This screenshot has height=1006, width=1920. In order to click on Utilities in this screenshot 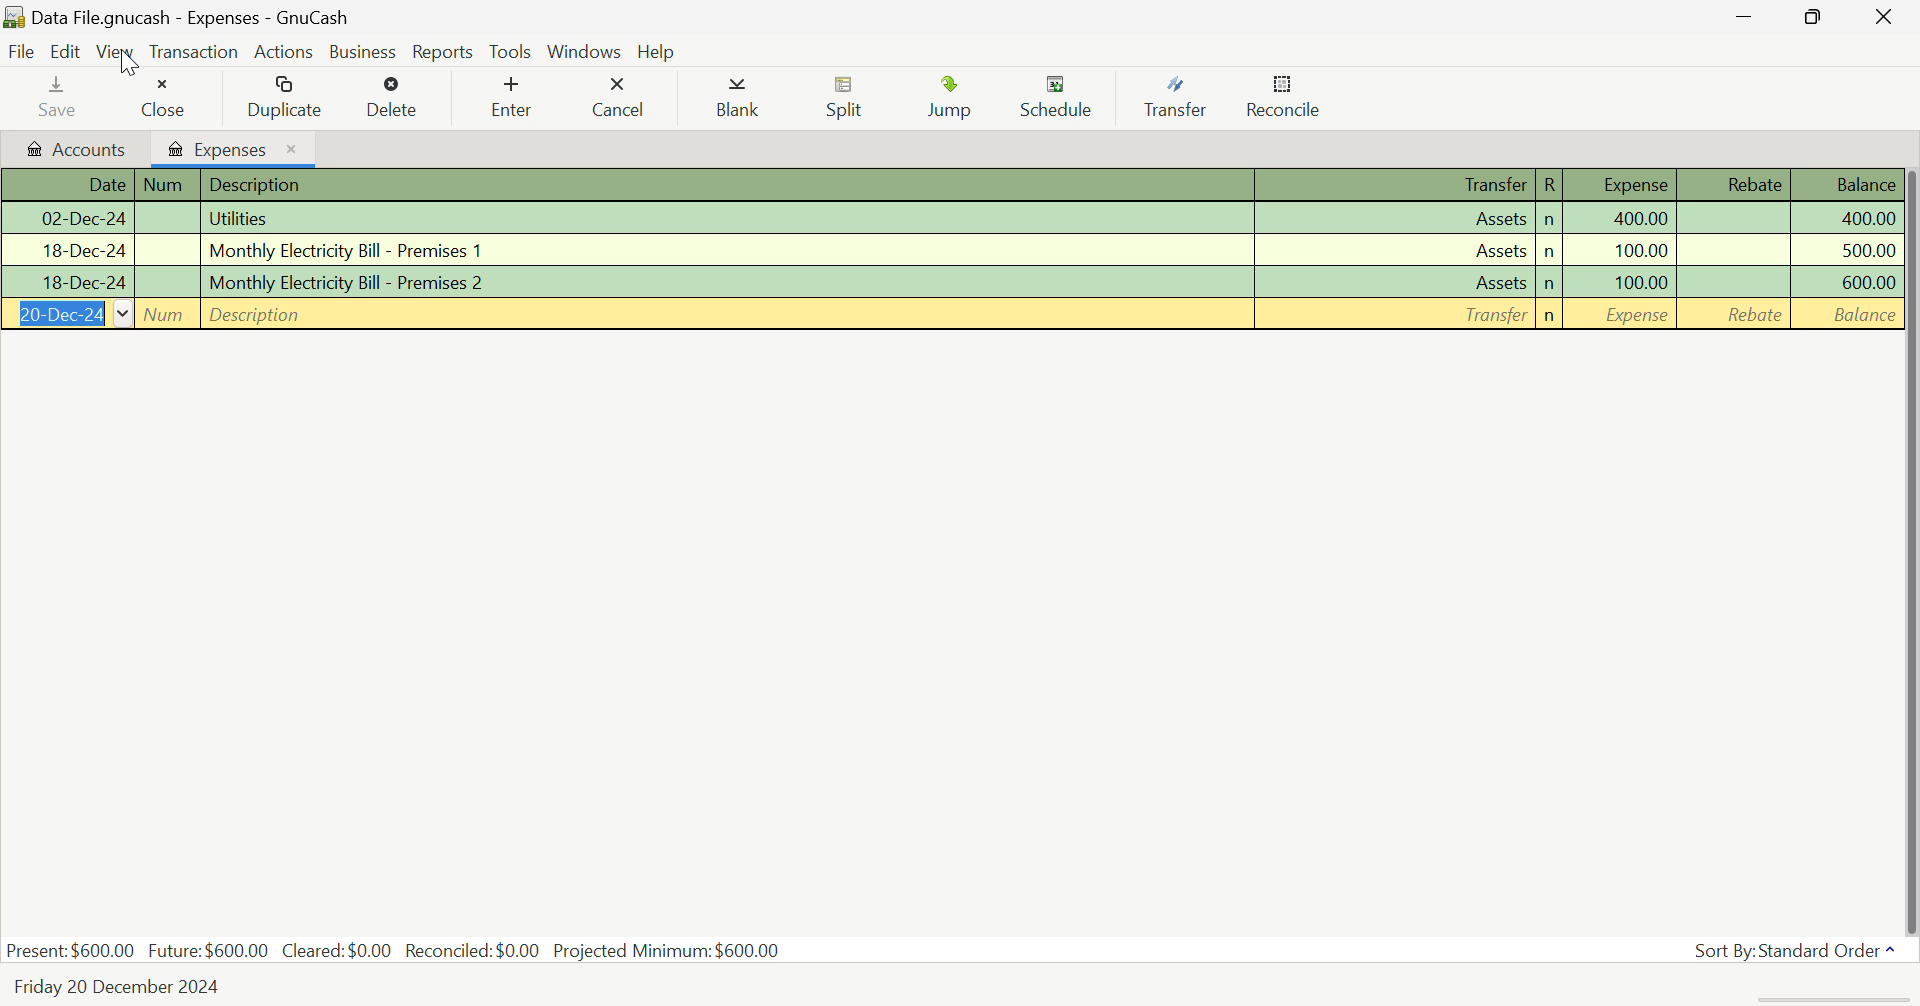, I will do `click(727, 218)`.